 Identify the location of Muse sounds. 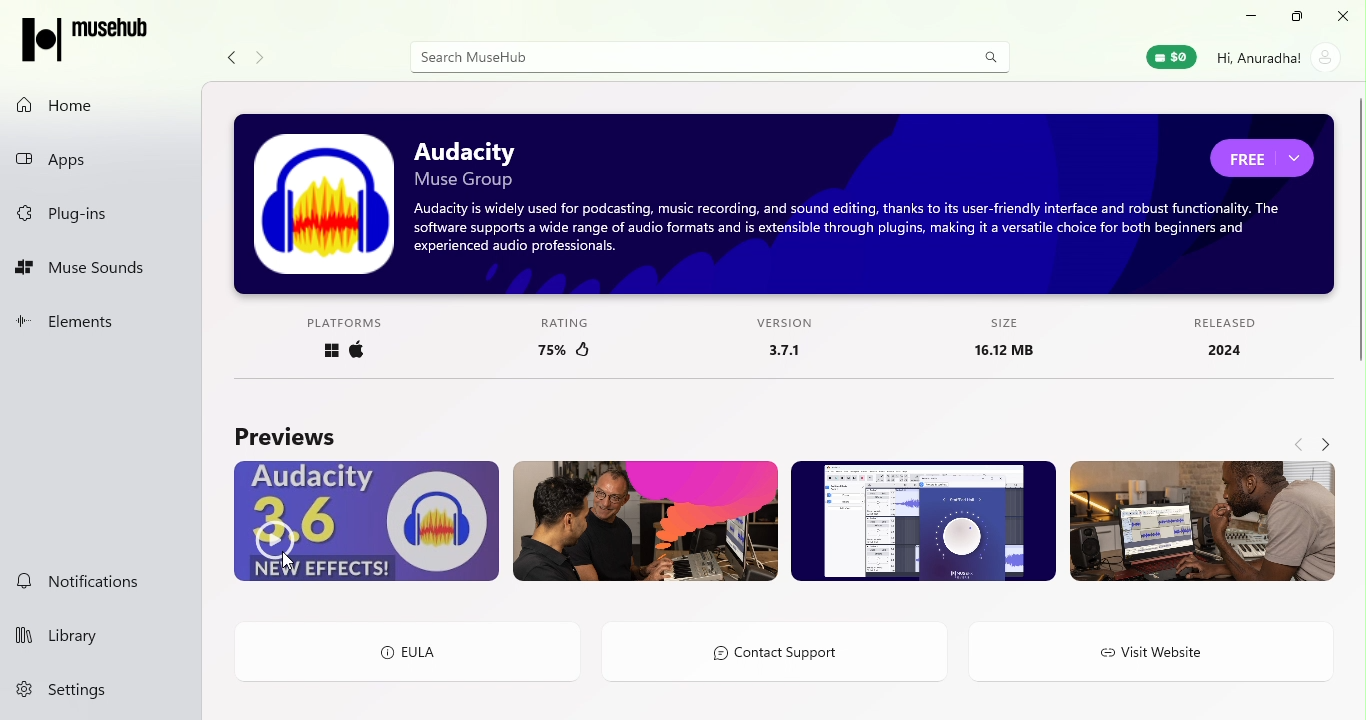
(106, 271).